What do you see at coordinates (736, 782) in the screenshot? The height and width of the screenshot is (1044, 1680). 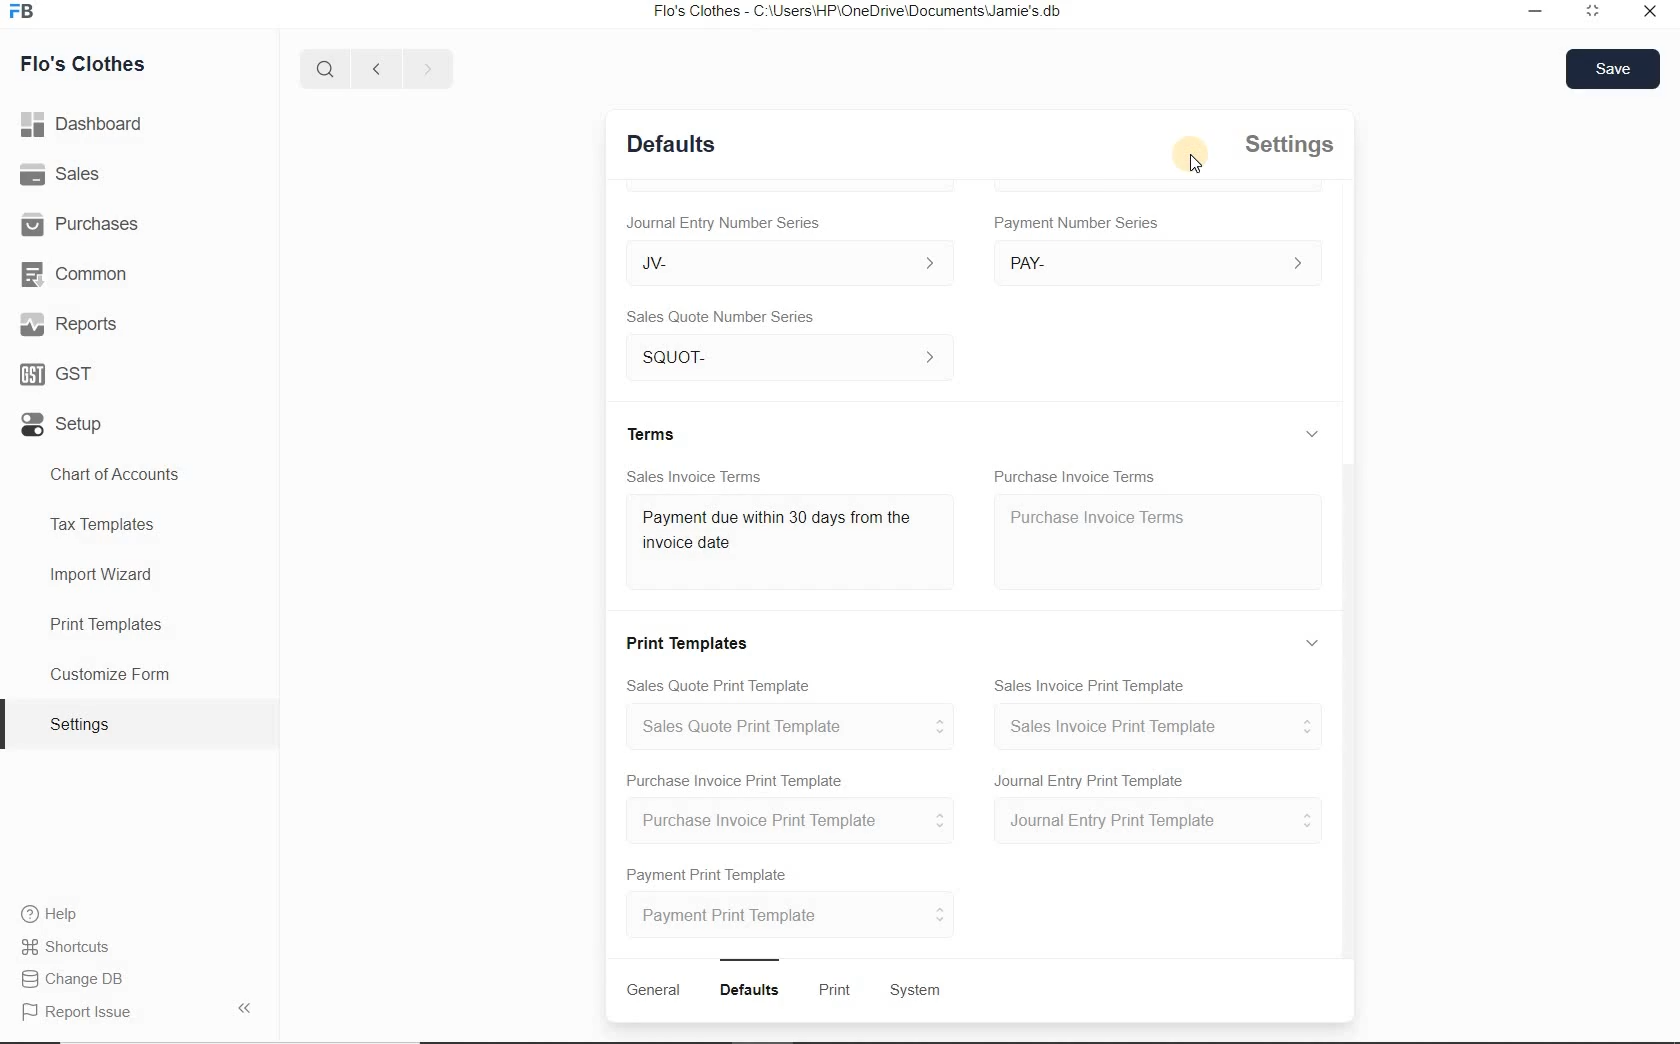 I see `Purchase Invoice Print Template` at bounding box center [736, 782].